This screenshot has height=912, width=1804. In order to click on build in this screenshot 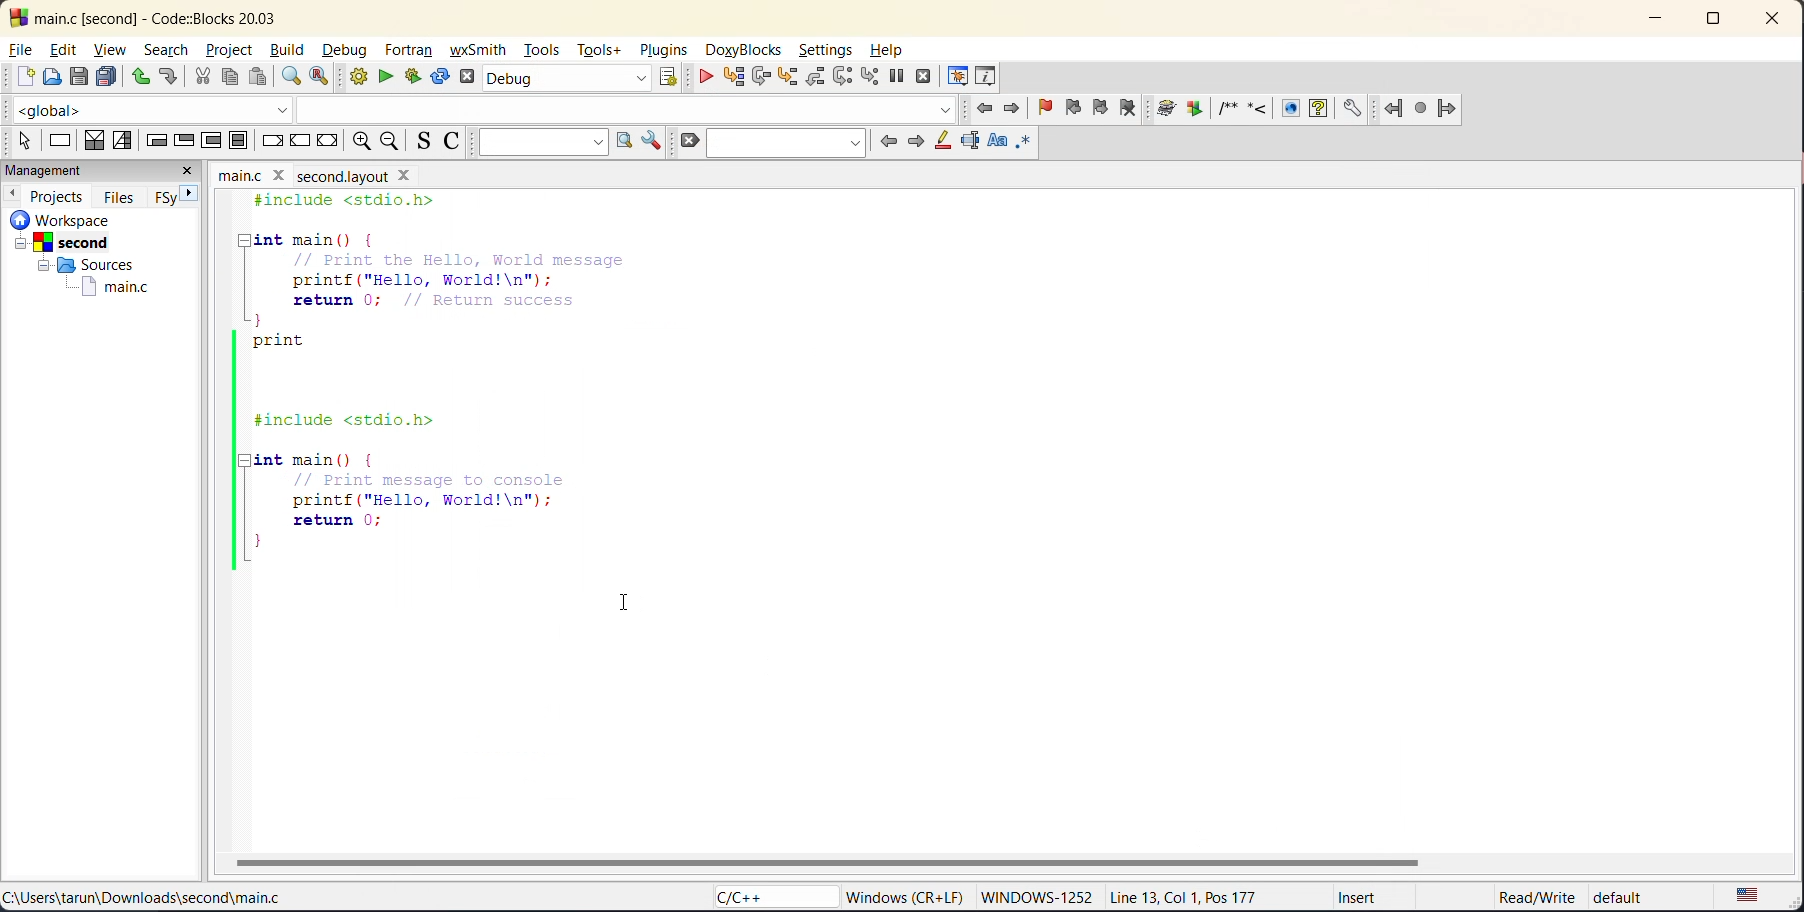, I will do `click(291, 50)`.